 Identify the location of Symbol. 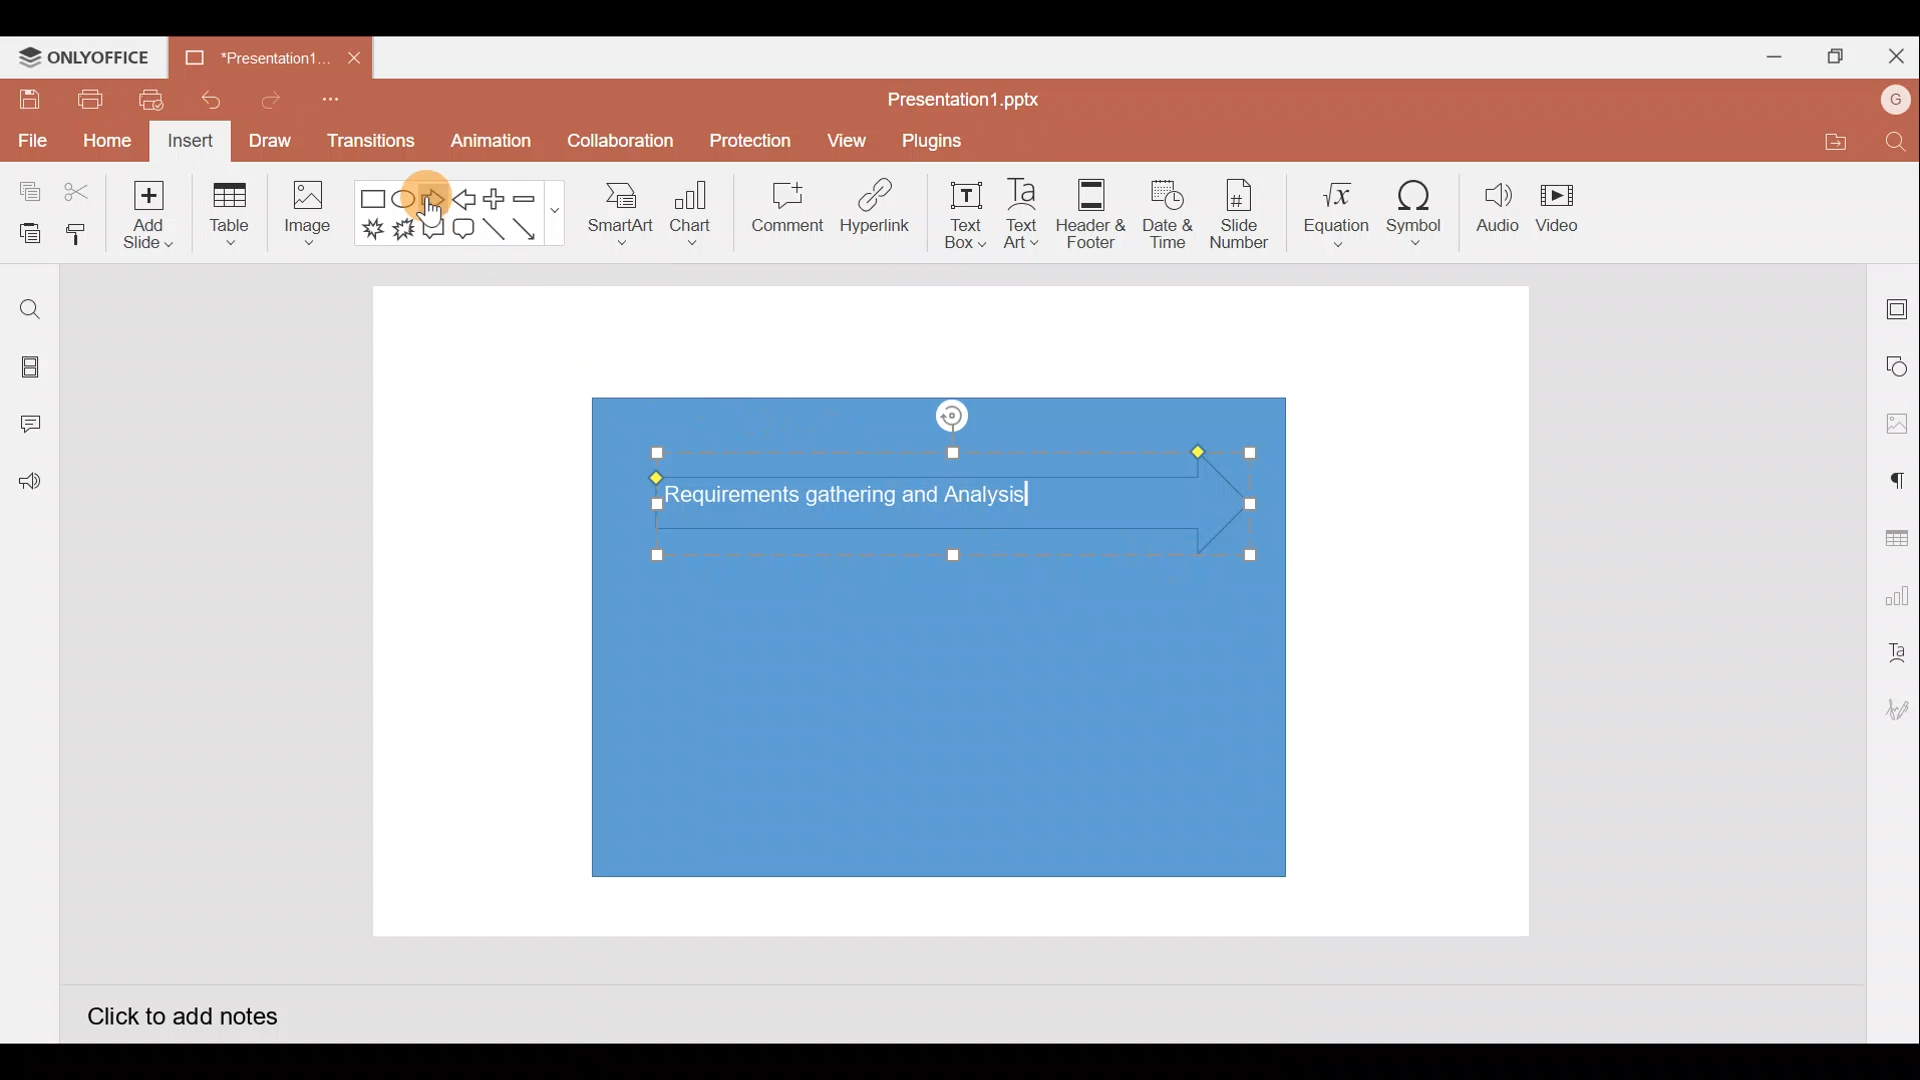
(1416, 208).